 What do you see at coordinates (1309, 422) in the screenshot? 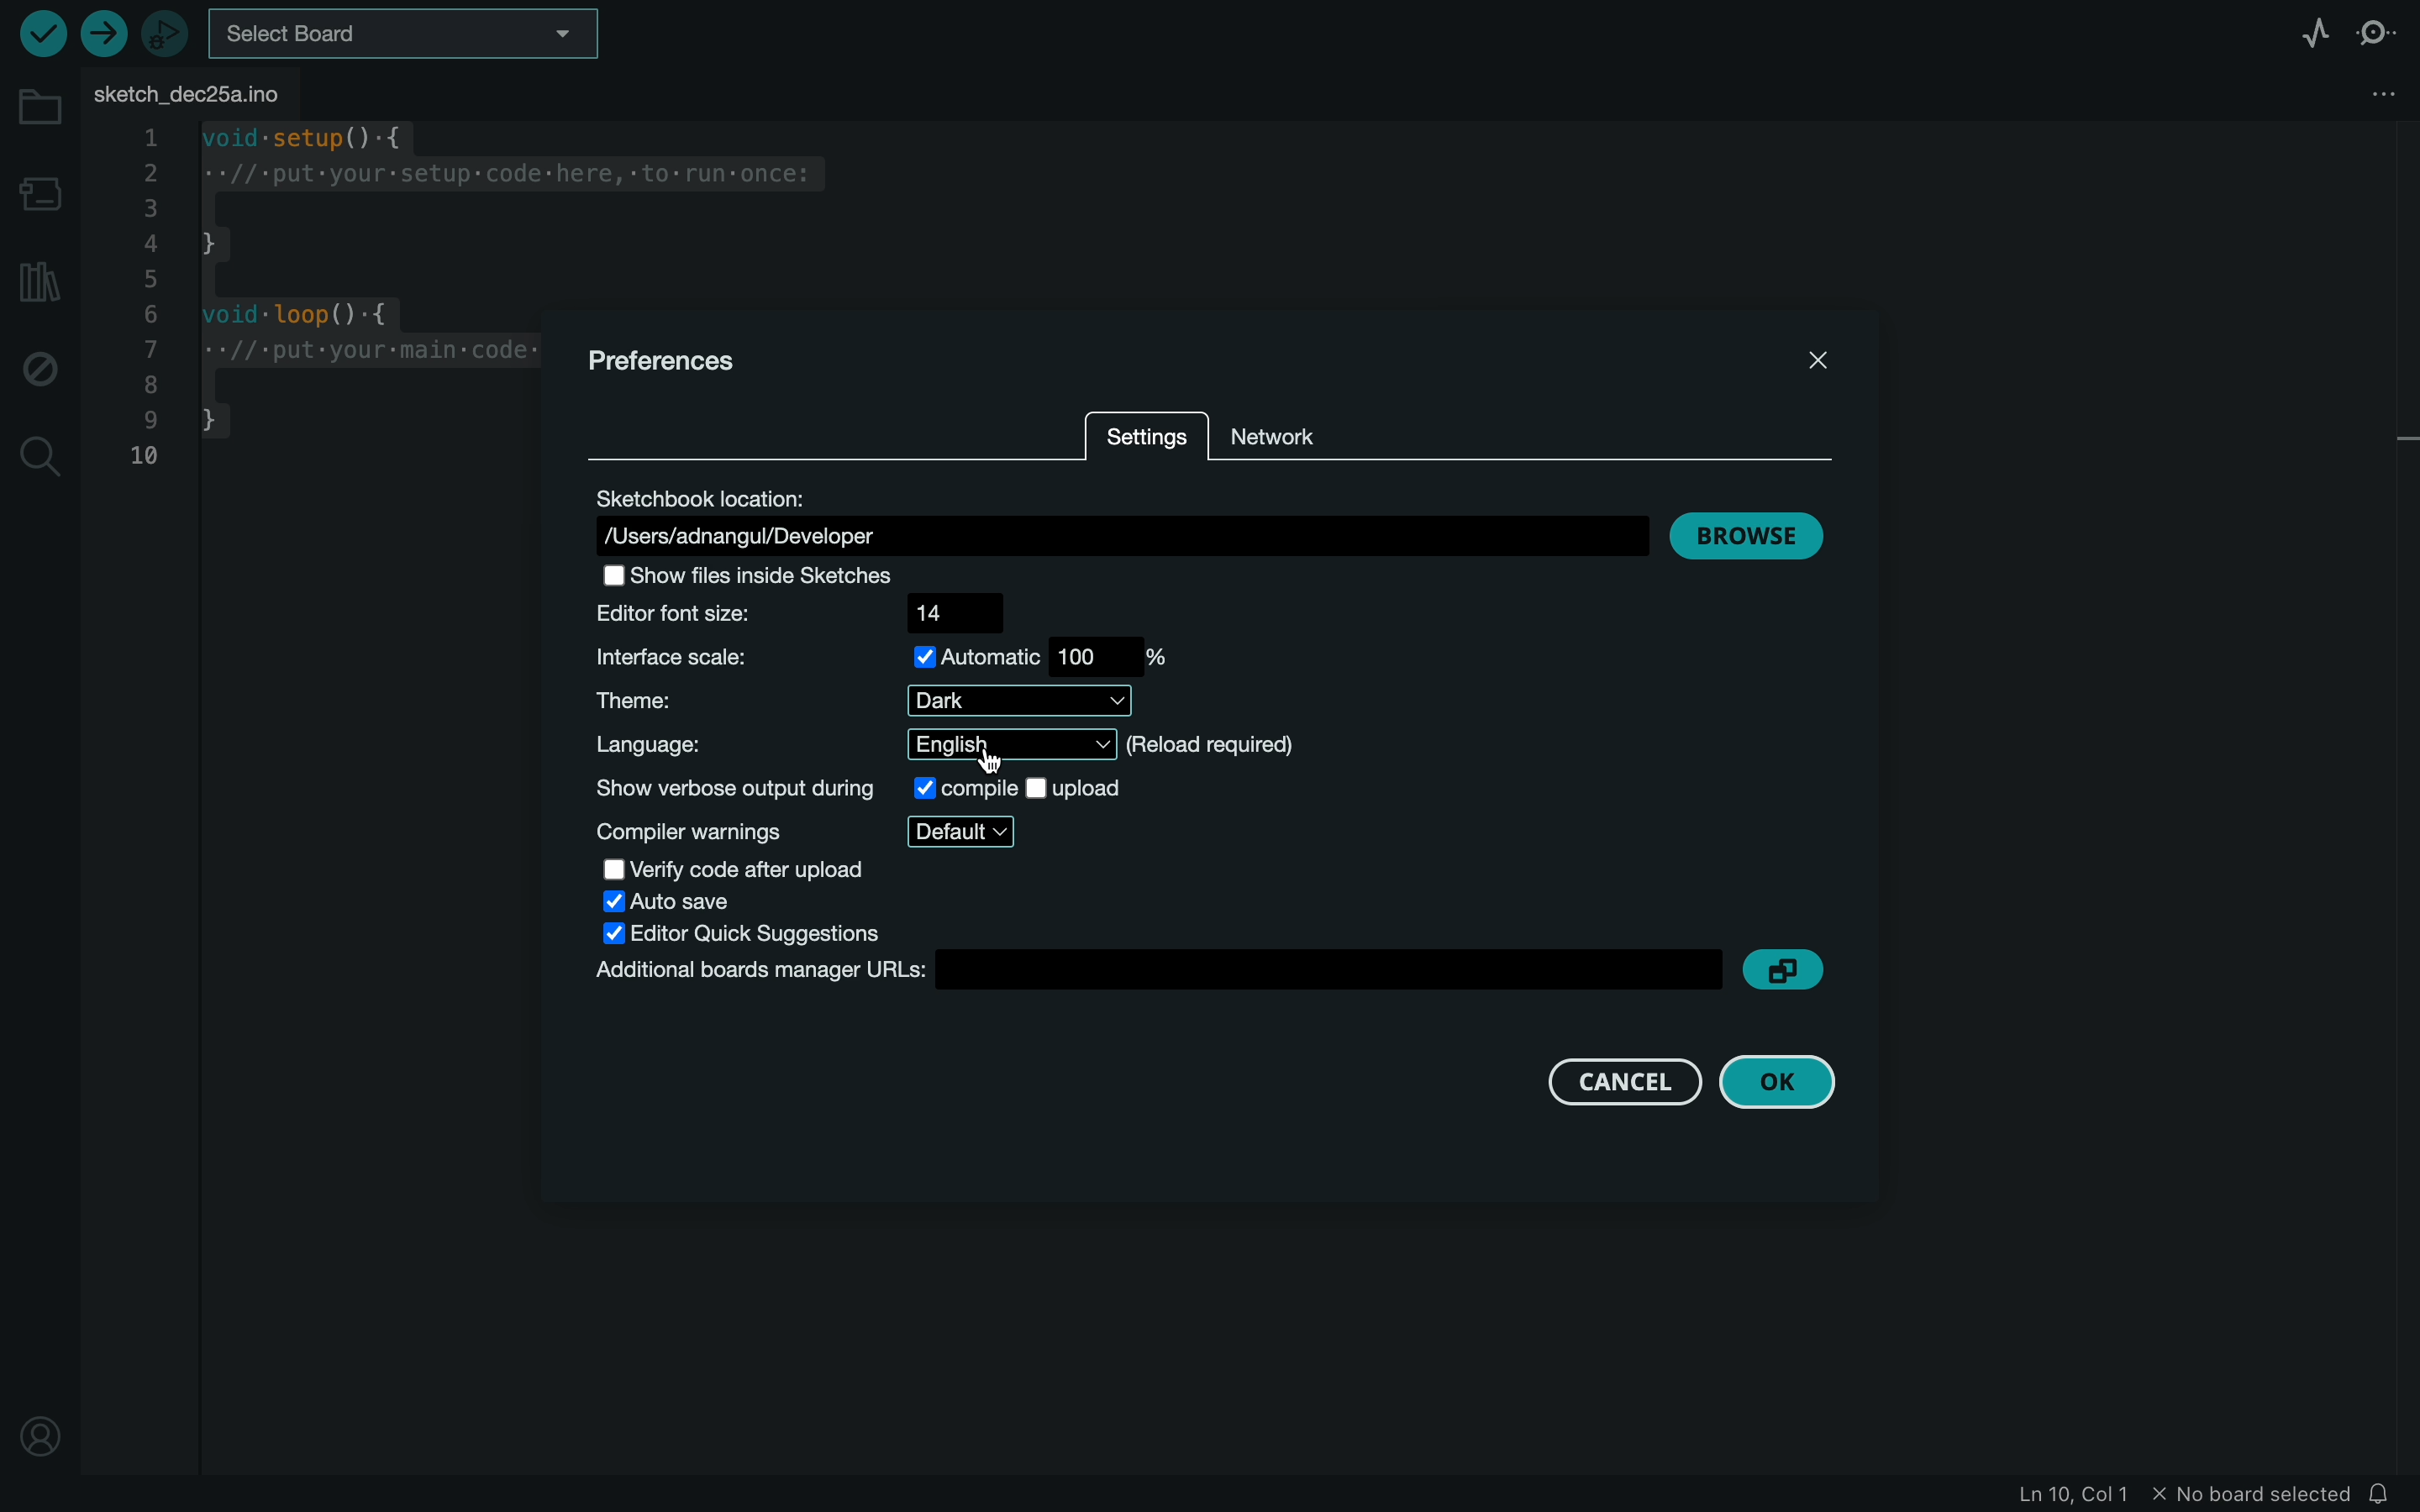
I see `network` at bounding box center [1309, 422].